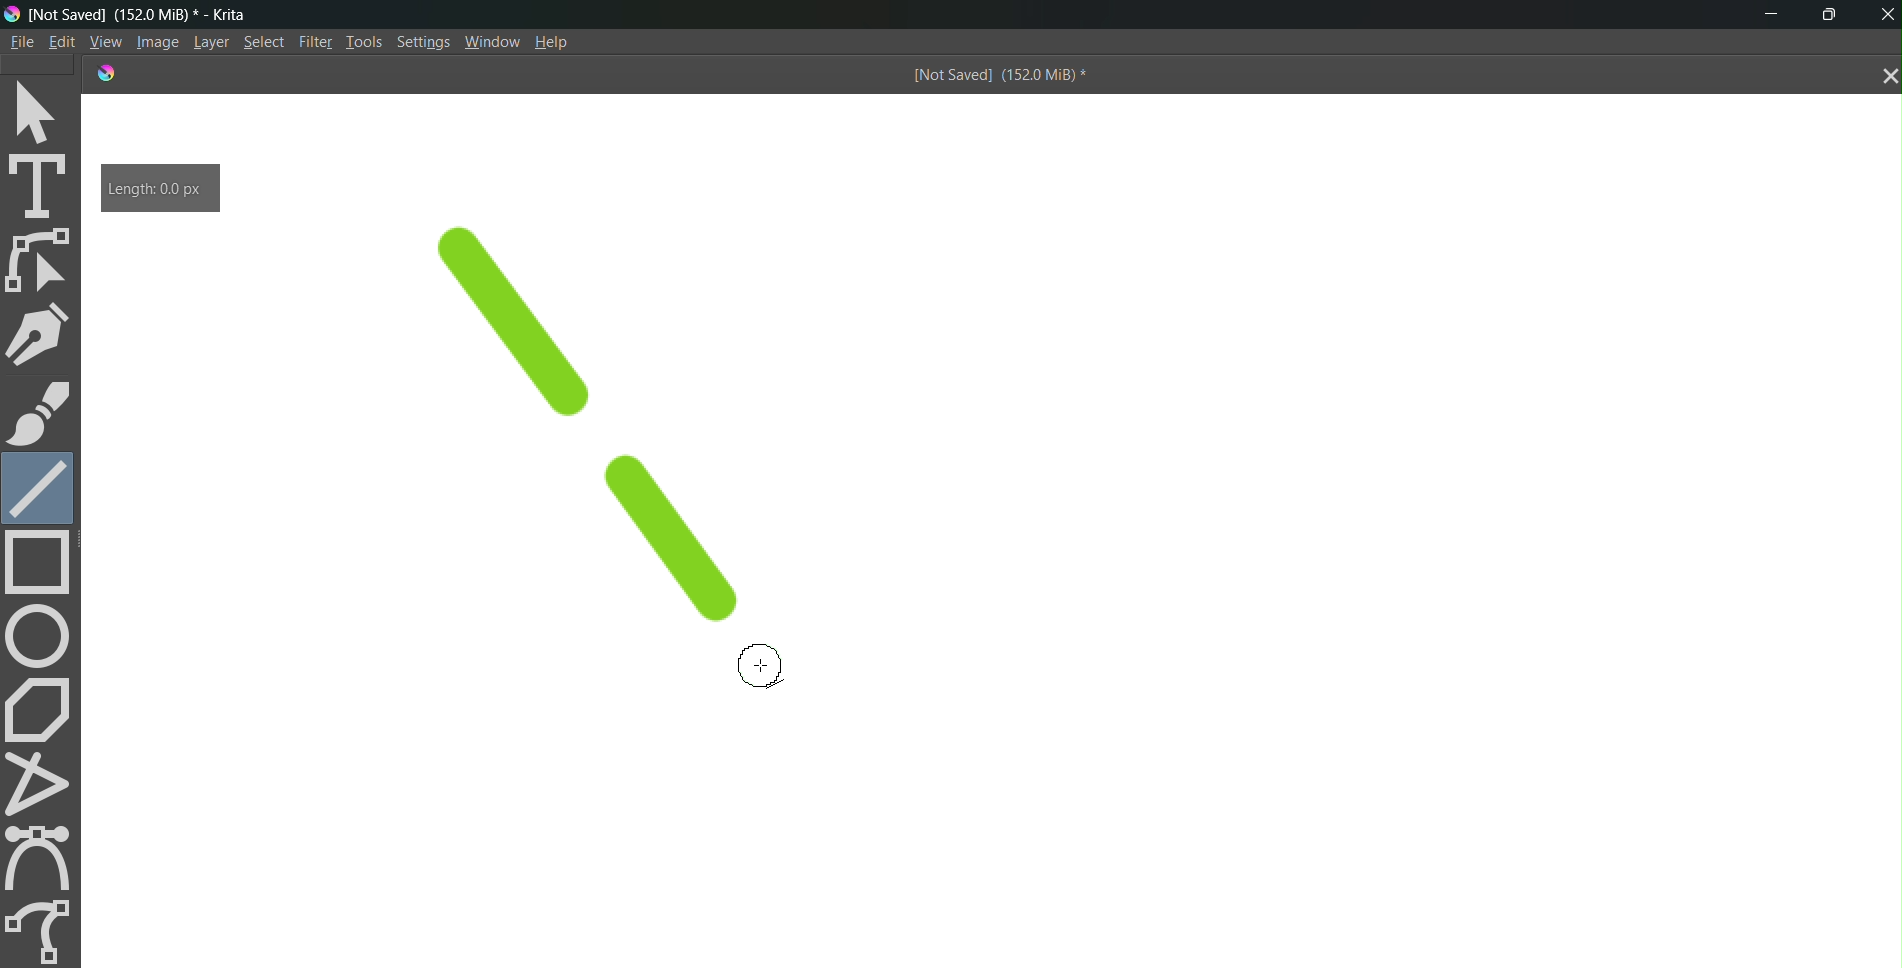  What do you see at coordinates (12, 13) in the screenshot?
I see `logo` at bounding box center [12, 13].